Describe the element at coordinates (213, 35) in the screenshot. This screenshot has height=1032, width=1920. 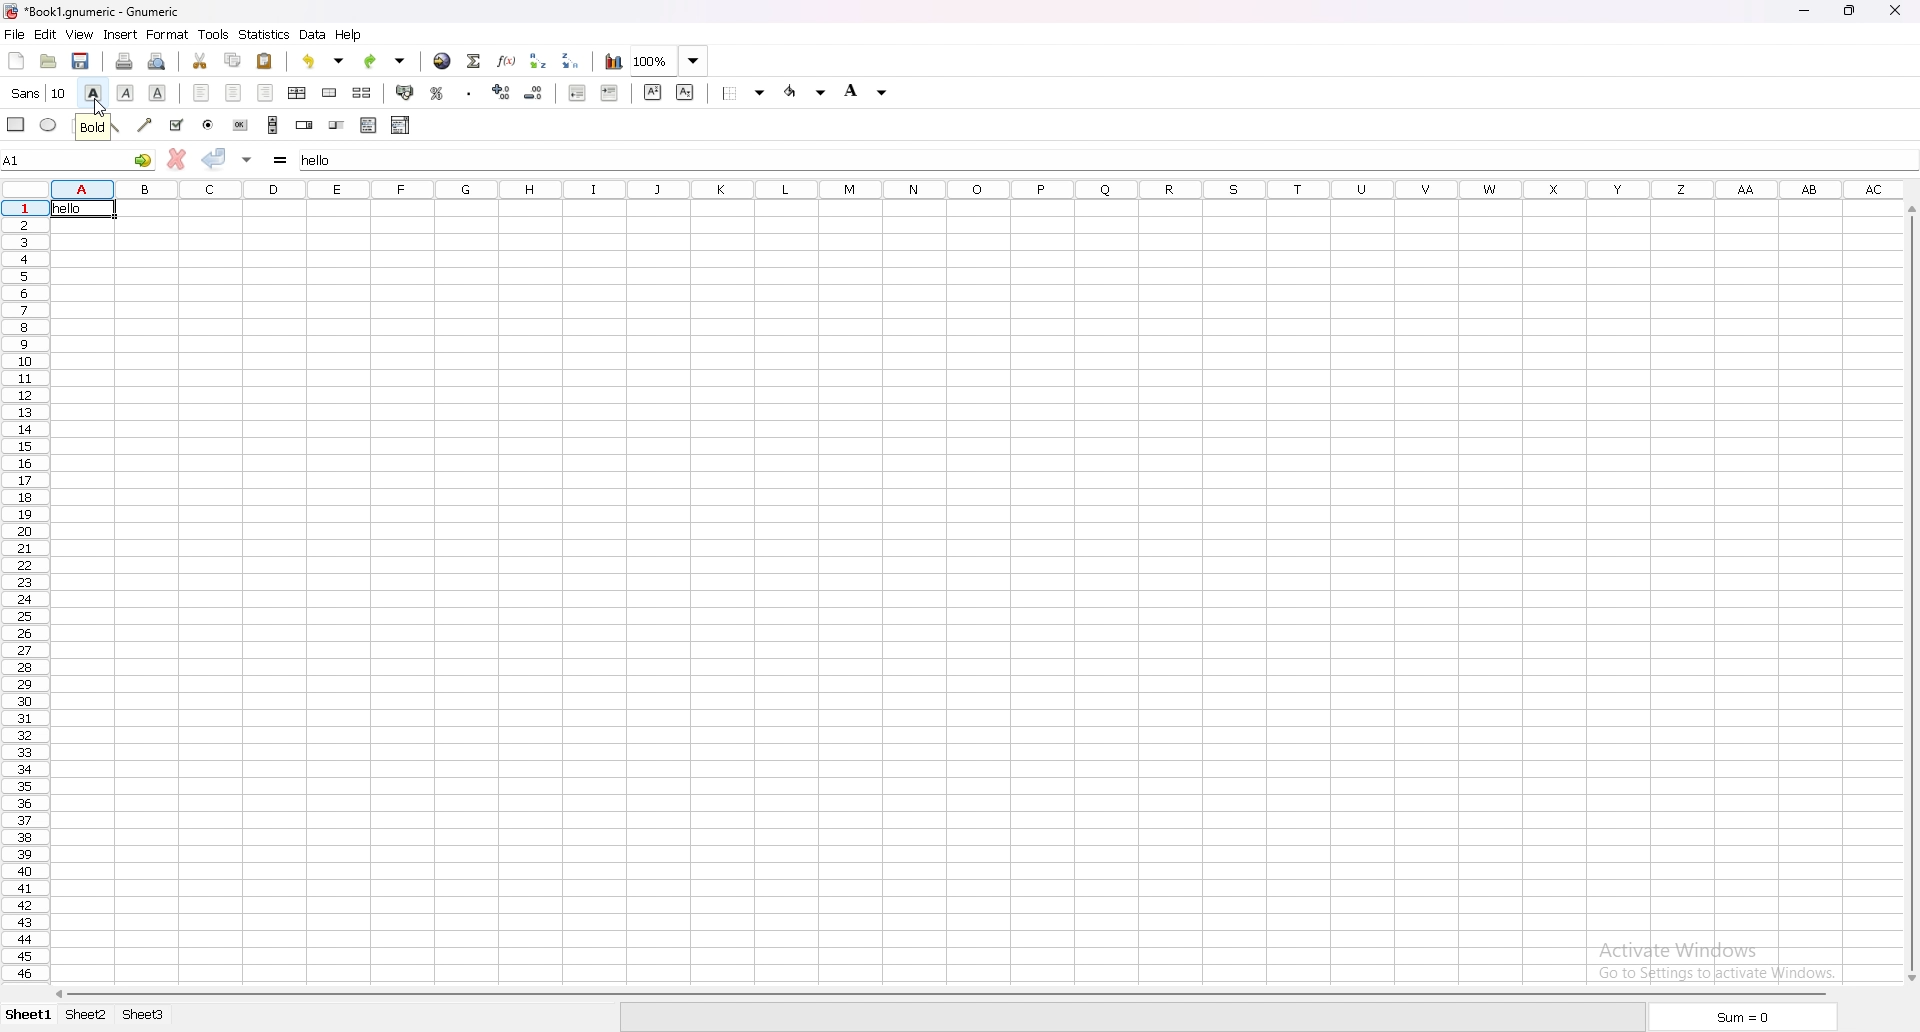
I see `tools` at that location.